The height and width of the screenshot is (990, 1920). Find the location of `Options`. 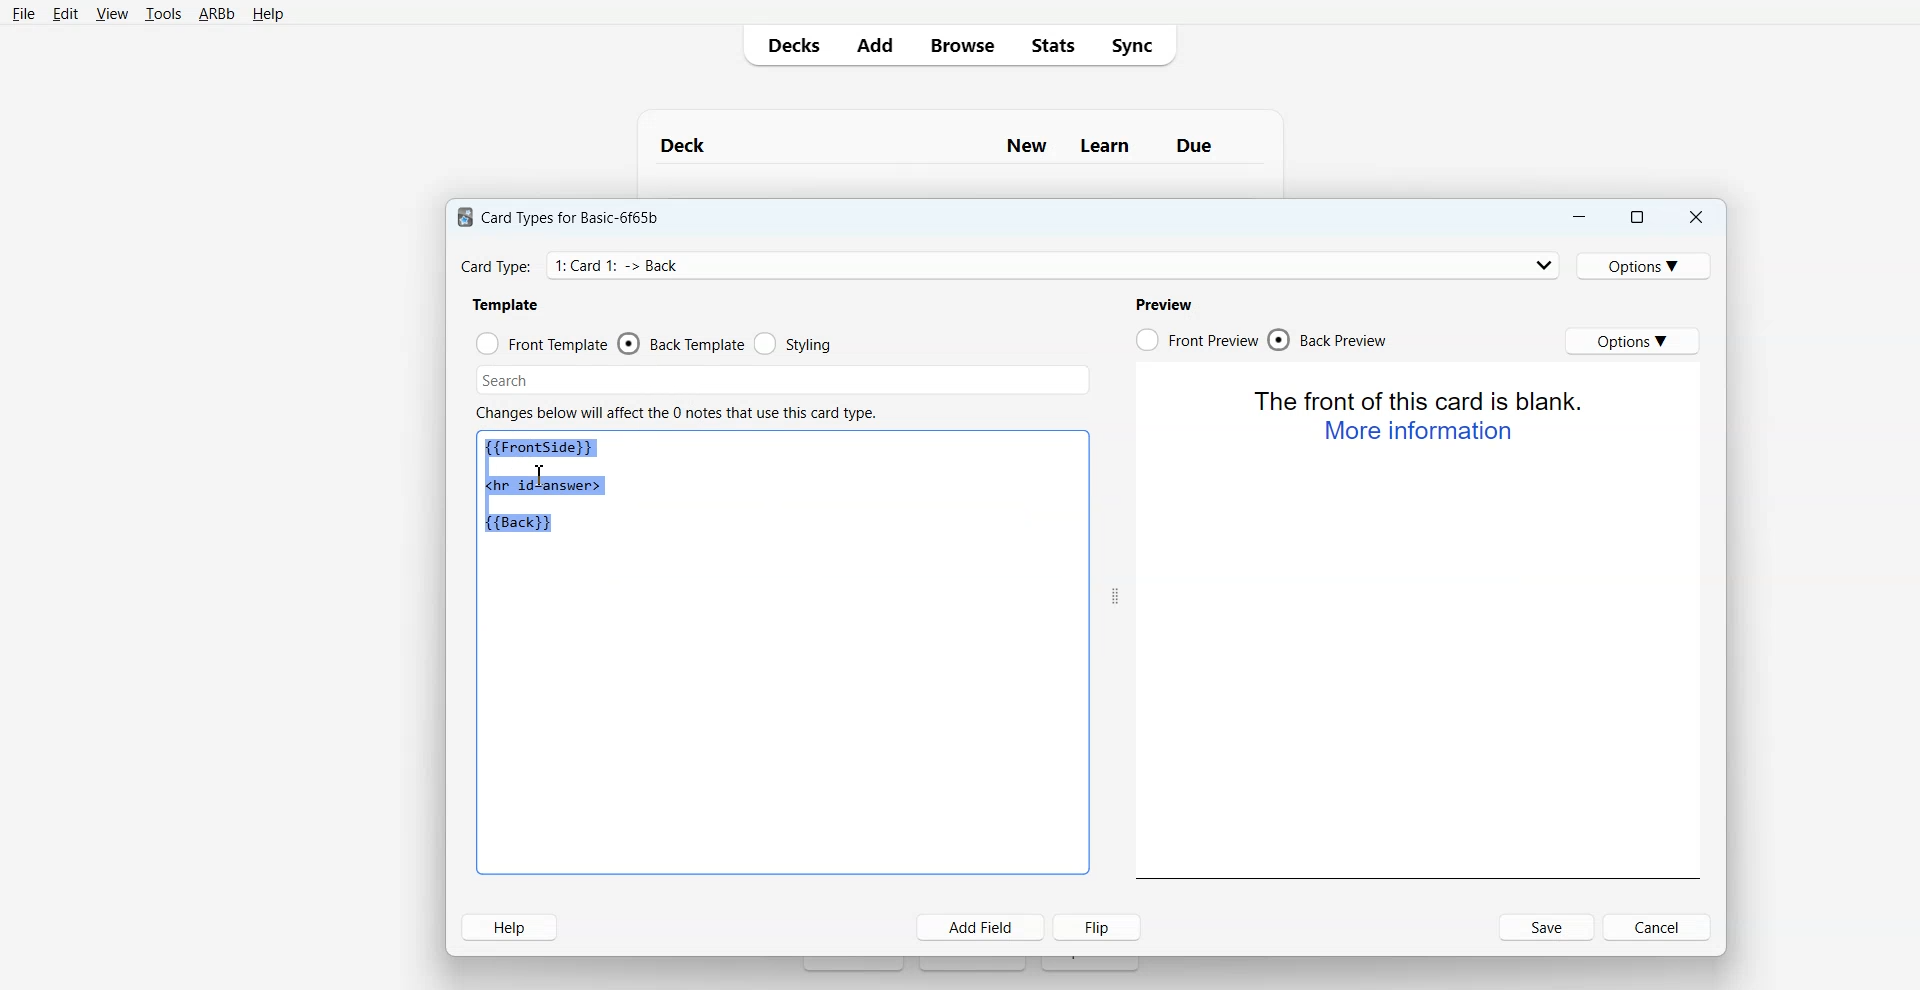

Options is located at coordinates (1633, 341).